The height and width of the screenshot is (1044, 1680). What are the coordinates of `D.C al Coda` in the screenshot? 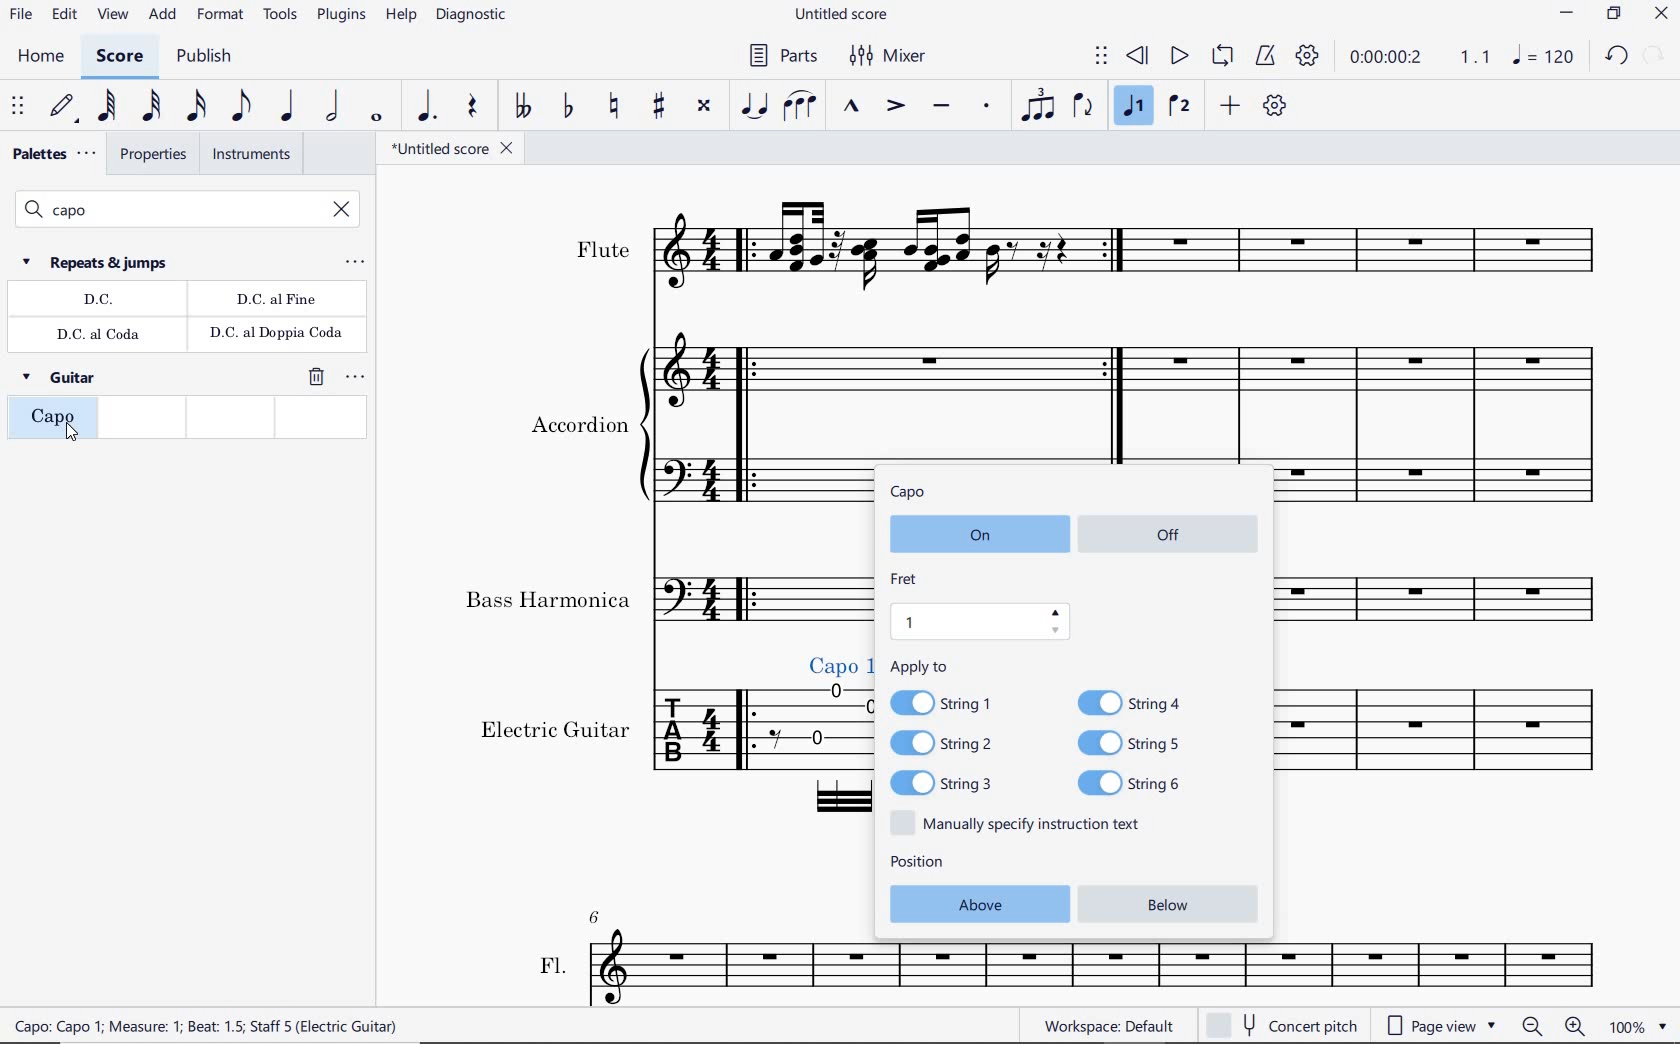 It's located at (102, 335).